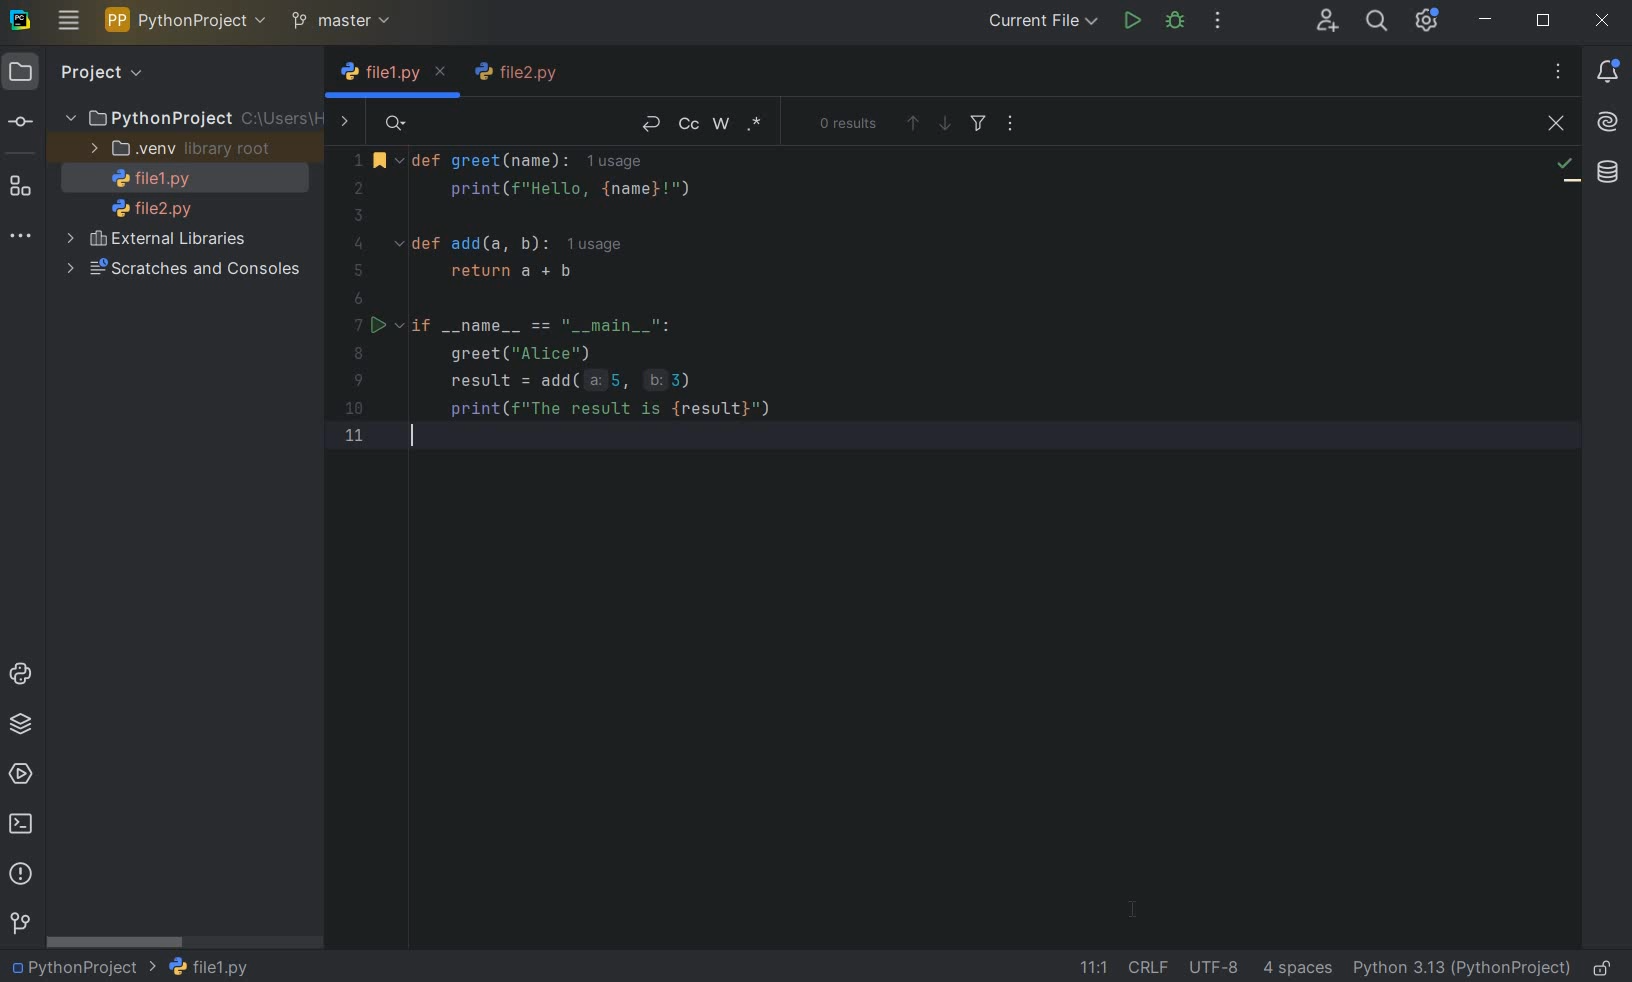  Describe the element at coordinates (348, 124) in the screenshot. I see `SHOW REPLACE FIELDS` at that location.